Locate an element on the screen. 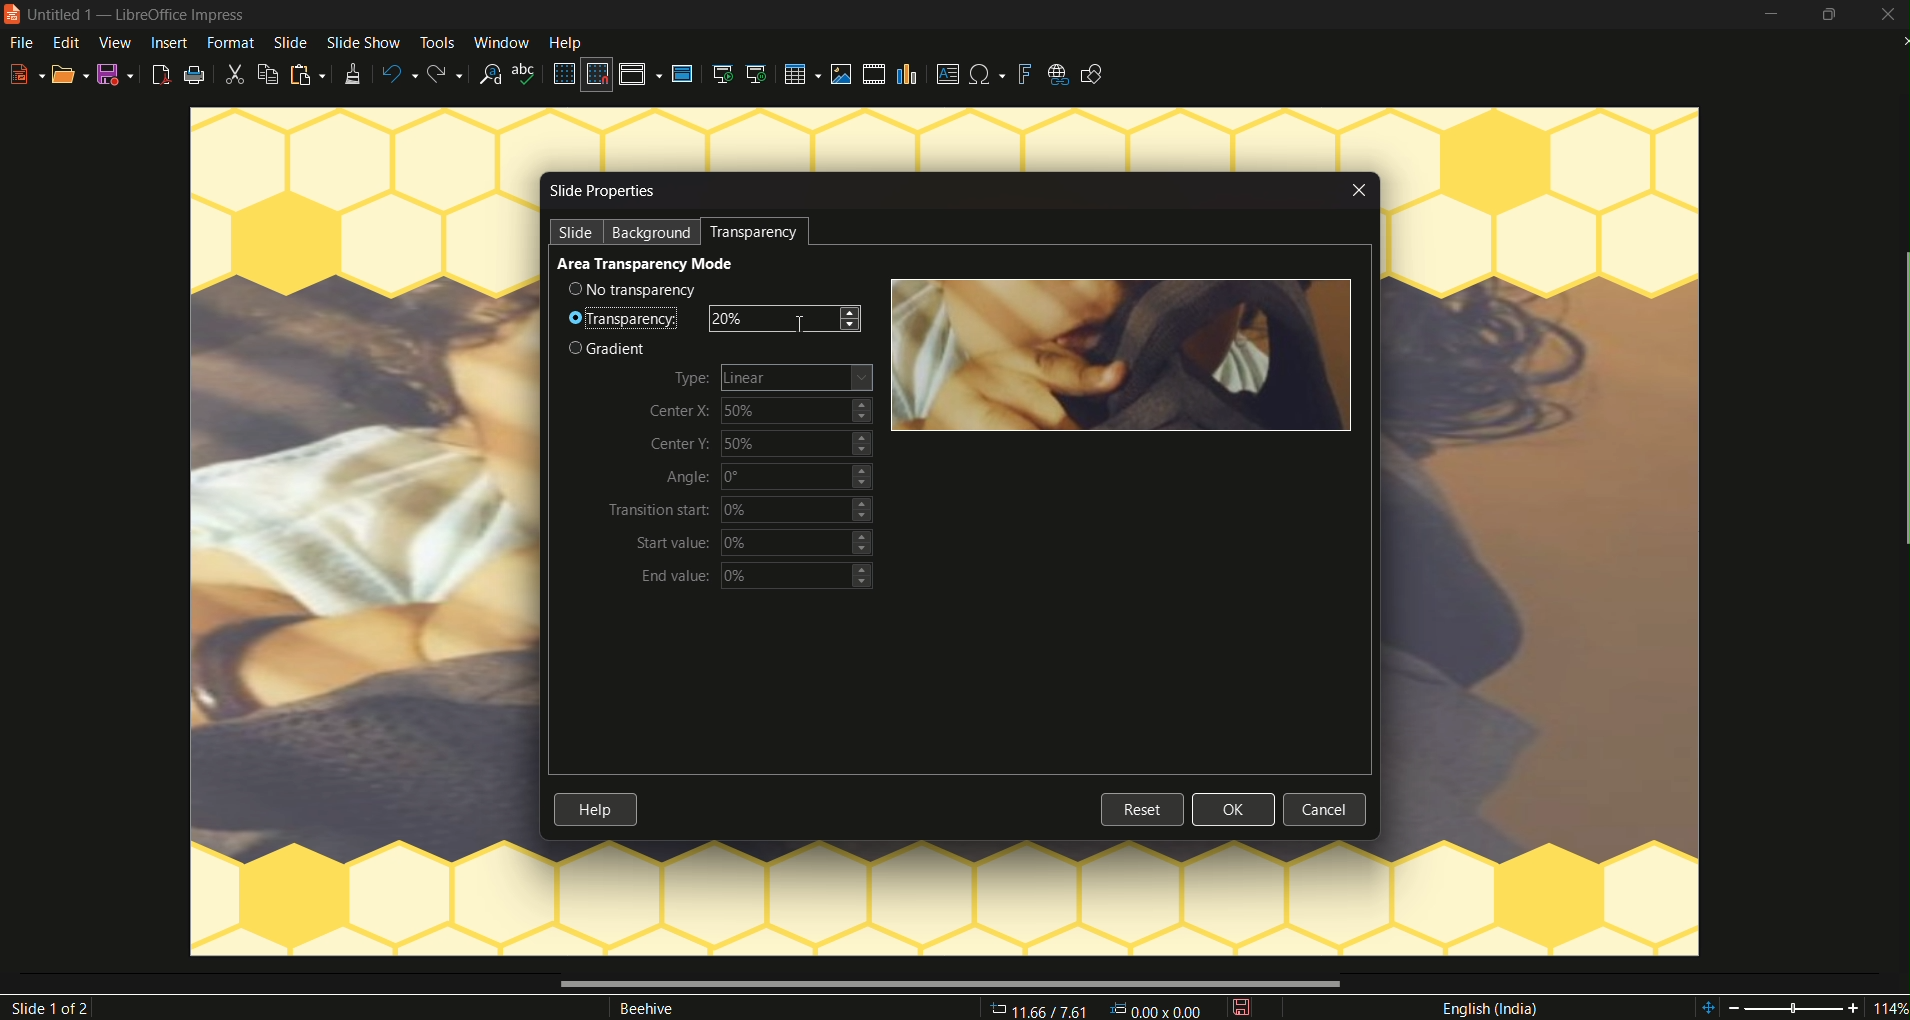 Image resolution: width=1910 pixels, height=1020 pixels. find and replace is located at coordinates (492, 75).